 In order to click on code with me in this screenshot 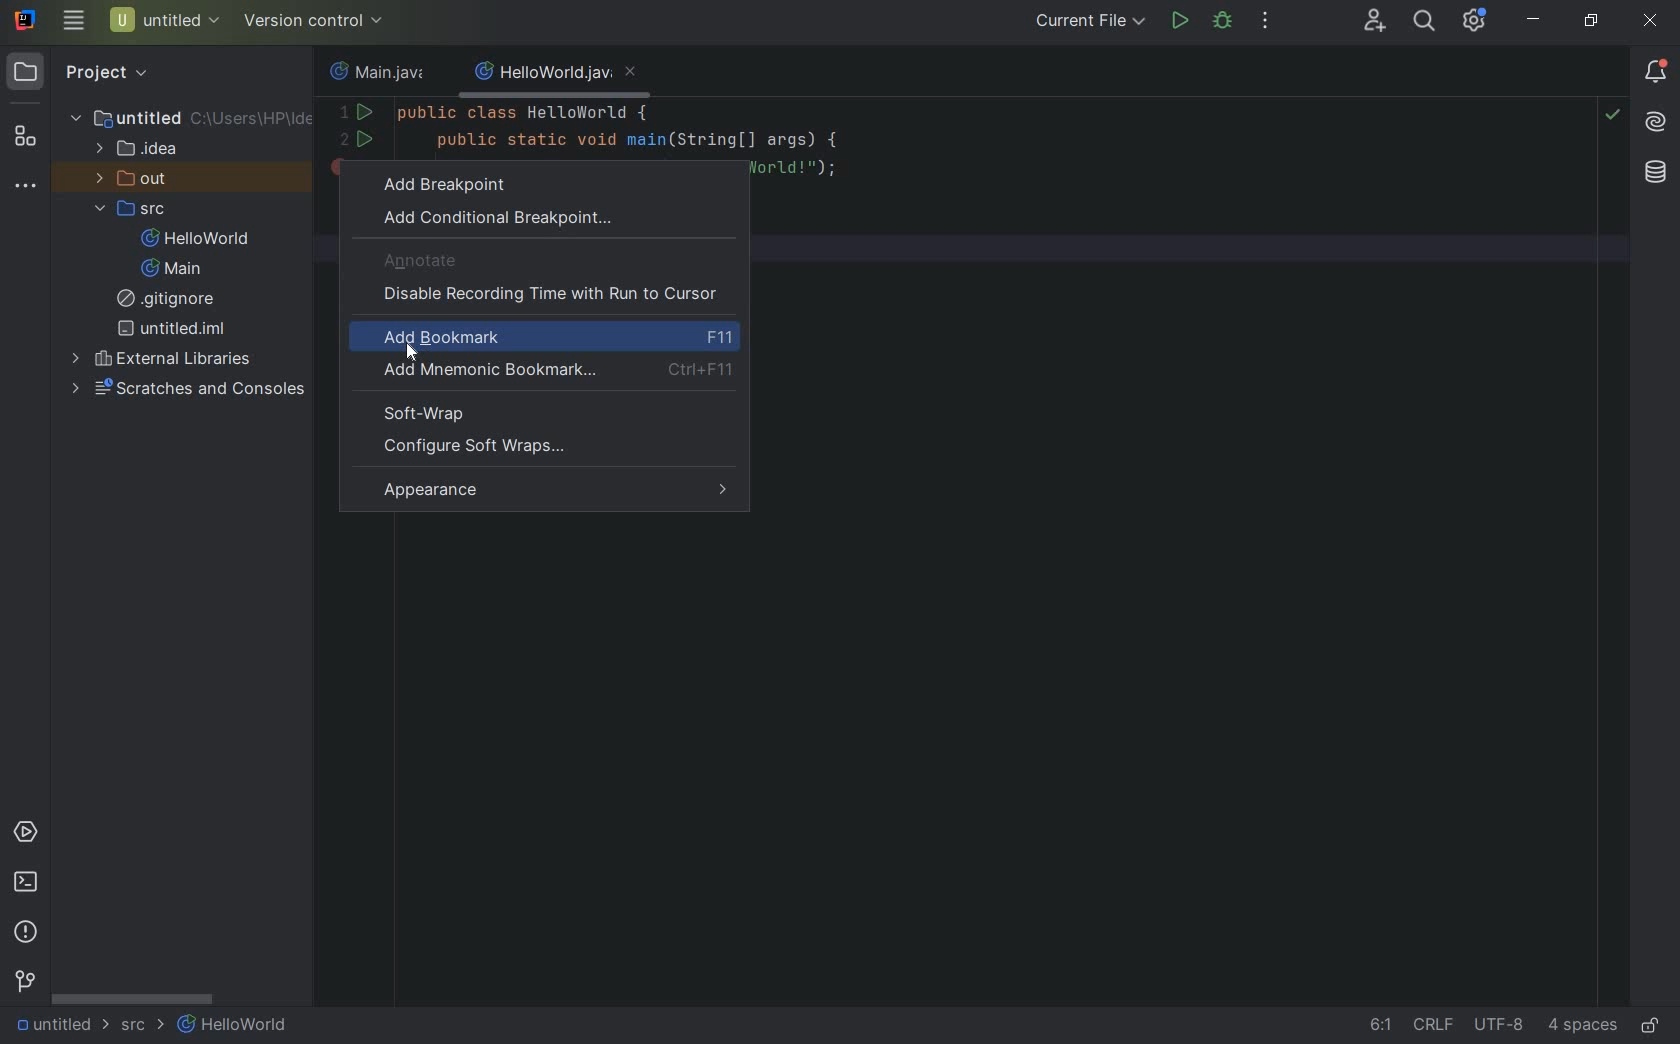, I will do `click(1376, 22)`.